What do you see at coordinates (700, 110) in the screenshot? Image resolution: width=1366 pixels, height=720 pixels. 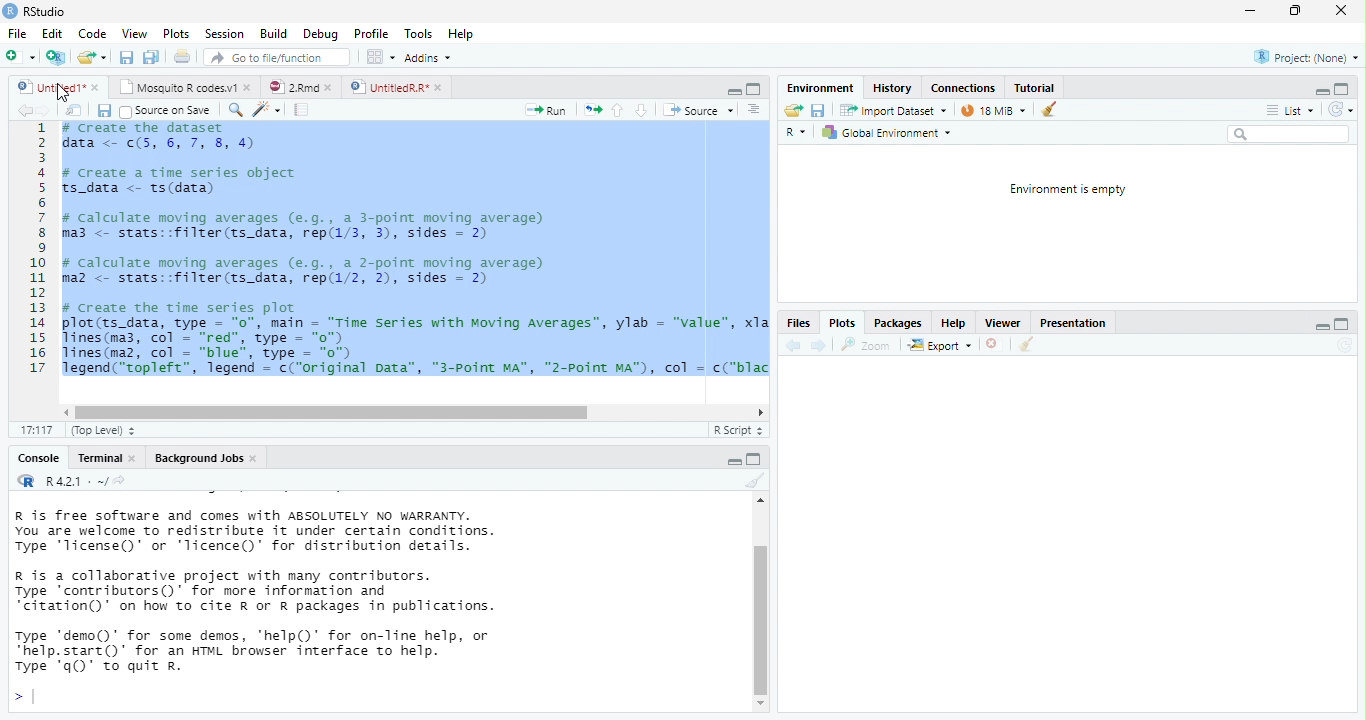 I see `‘Source` at bounding box center [700, 110].